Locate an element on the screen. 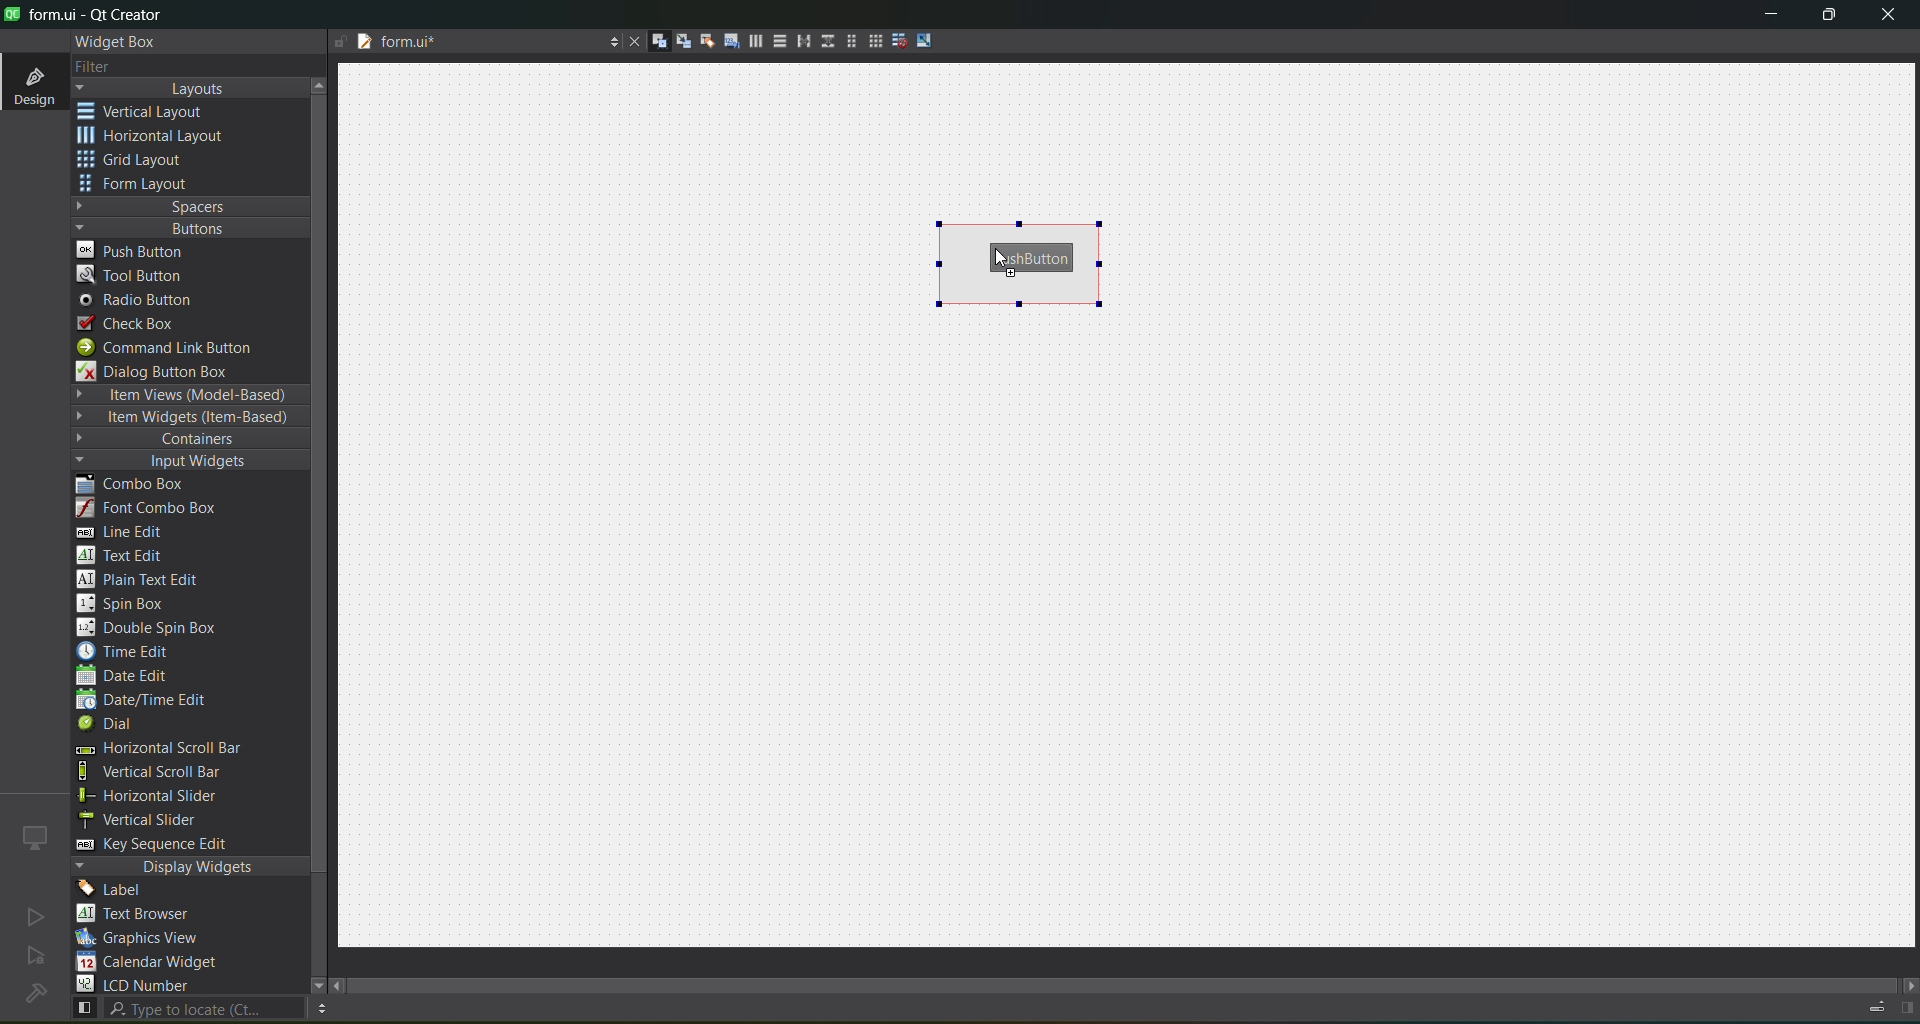 This screenshot has width=1920, height=1024. input widgets is located at coordinates (180, 462).